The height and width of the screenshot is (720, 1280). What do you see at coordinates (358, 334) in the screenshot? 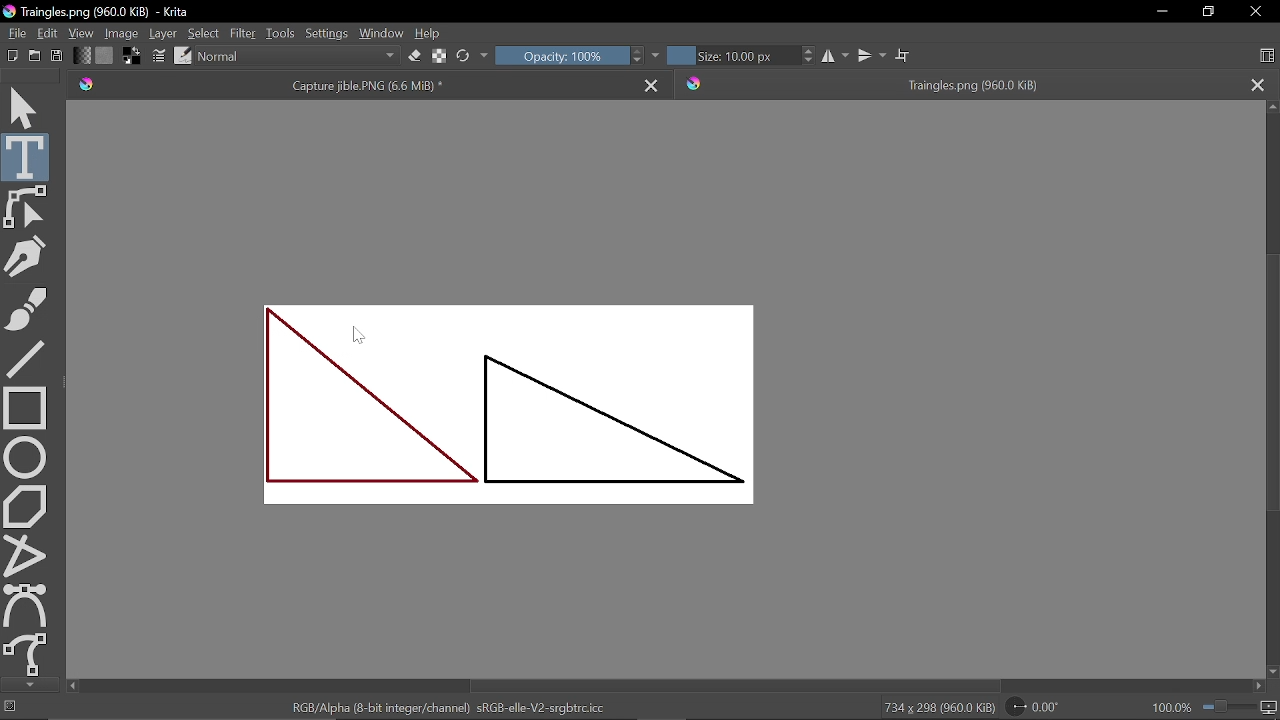
I see `Cursor` at bounding box center [358, 334].